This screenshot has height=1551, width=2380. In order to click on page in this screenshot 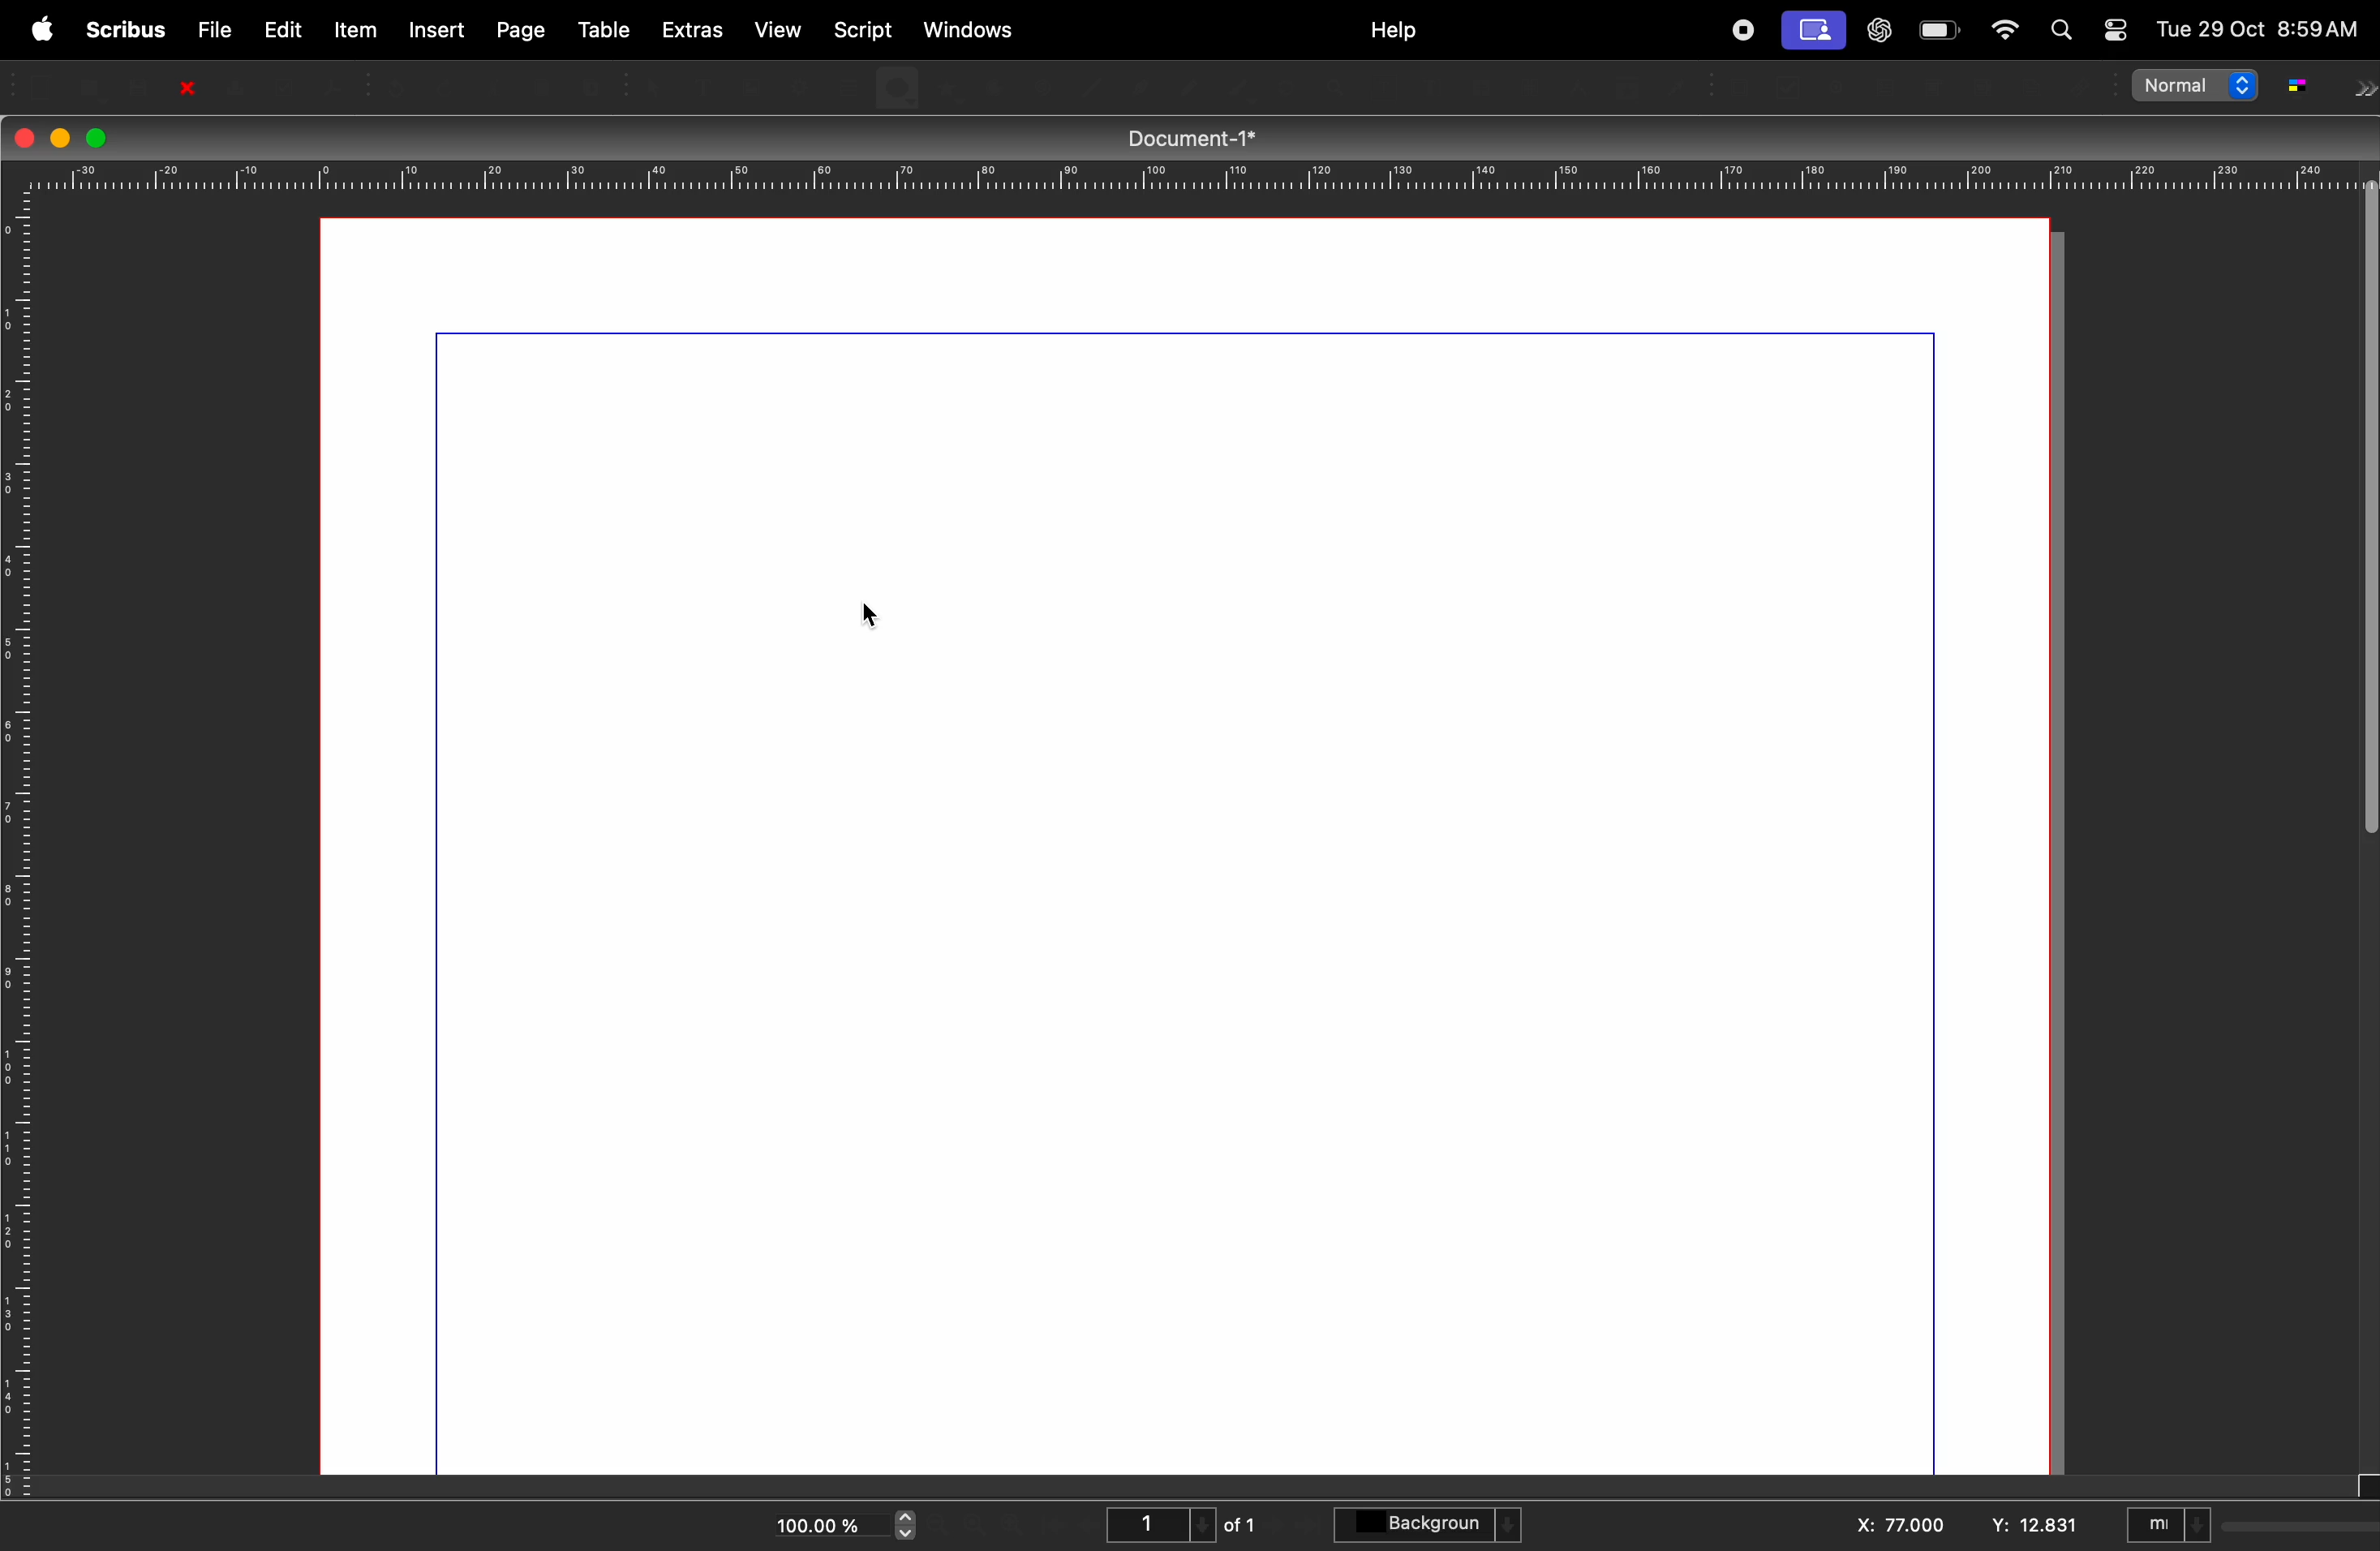, I will do `click(520, 28)`.